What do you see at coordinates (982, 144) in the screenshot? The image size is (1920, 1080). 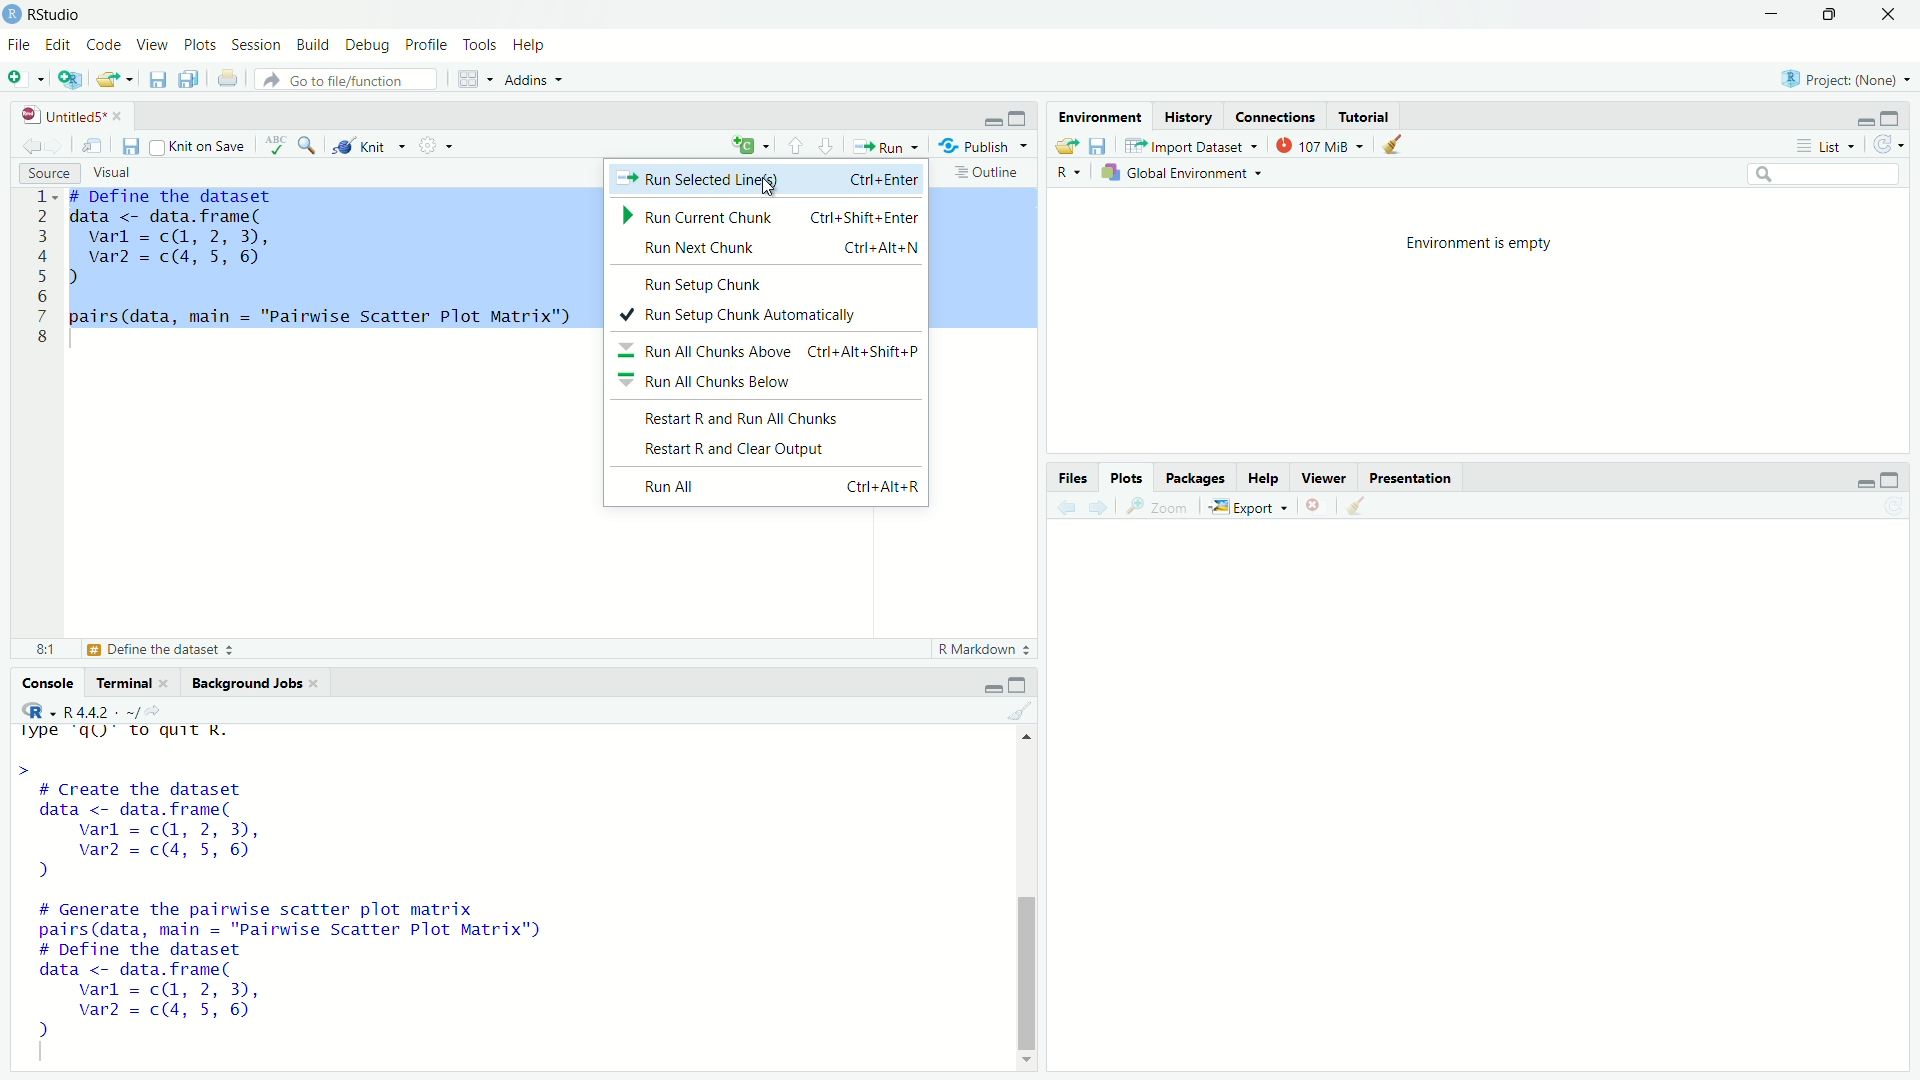 I see `Publish` at bounding box center [982, 144].